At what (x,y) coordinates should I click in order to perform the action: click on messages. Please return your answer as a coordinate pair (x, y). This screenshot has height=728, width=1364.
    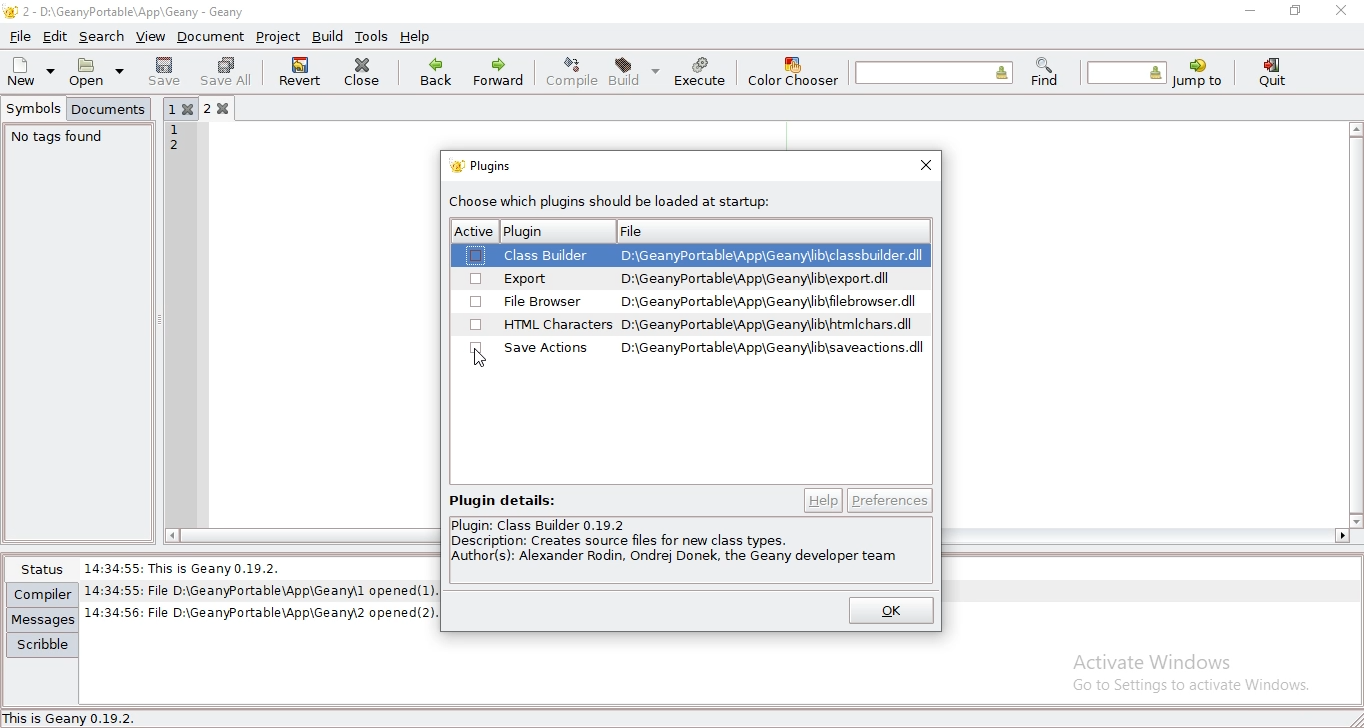
    Looking at the image, I should click on (43, 619).